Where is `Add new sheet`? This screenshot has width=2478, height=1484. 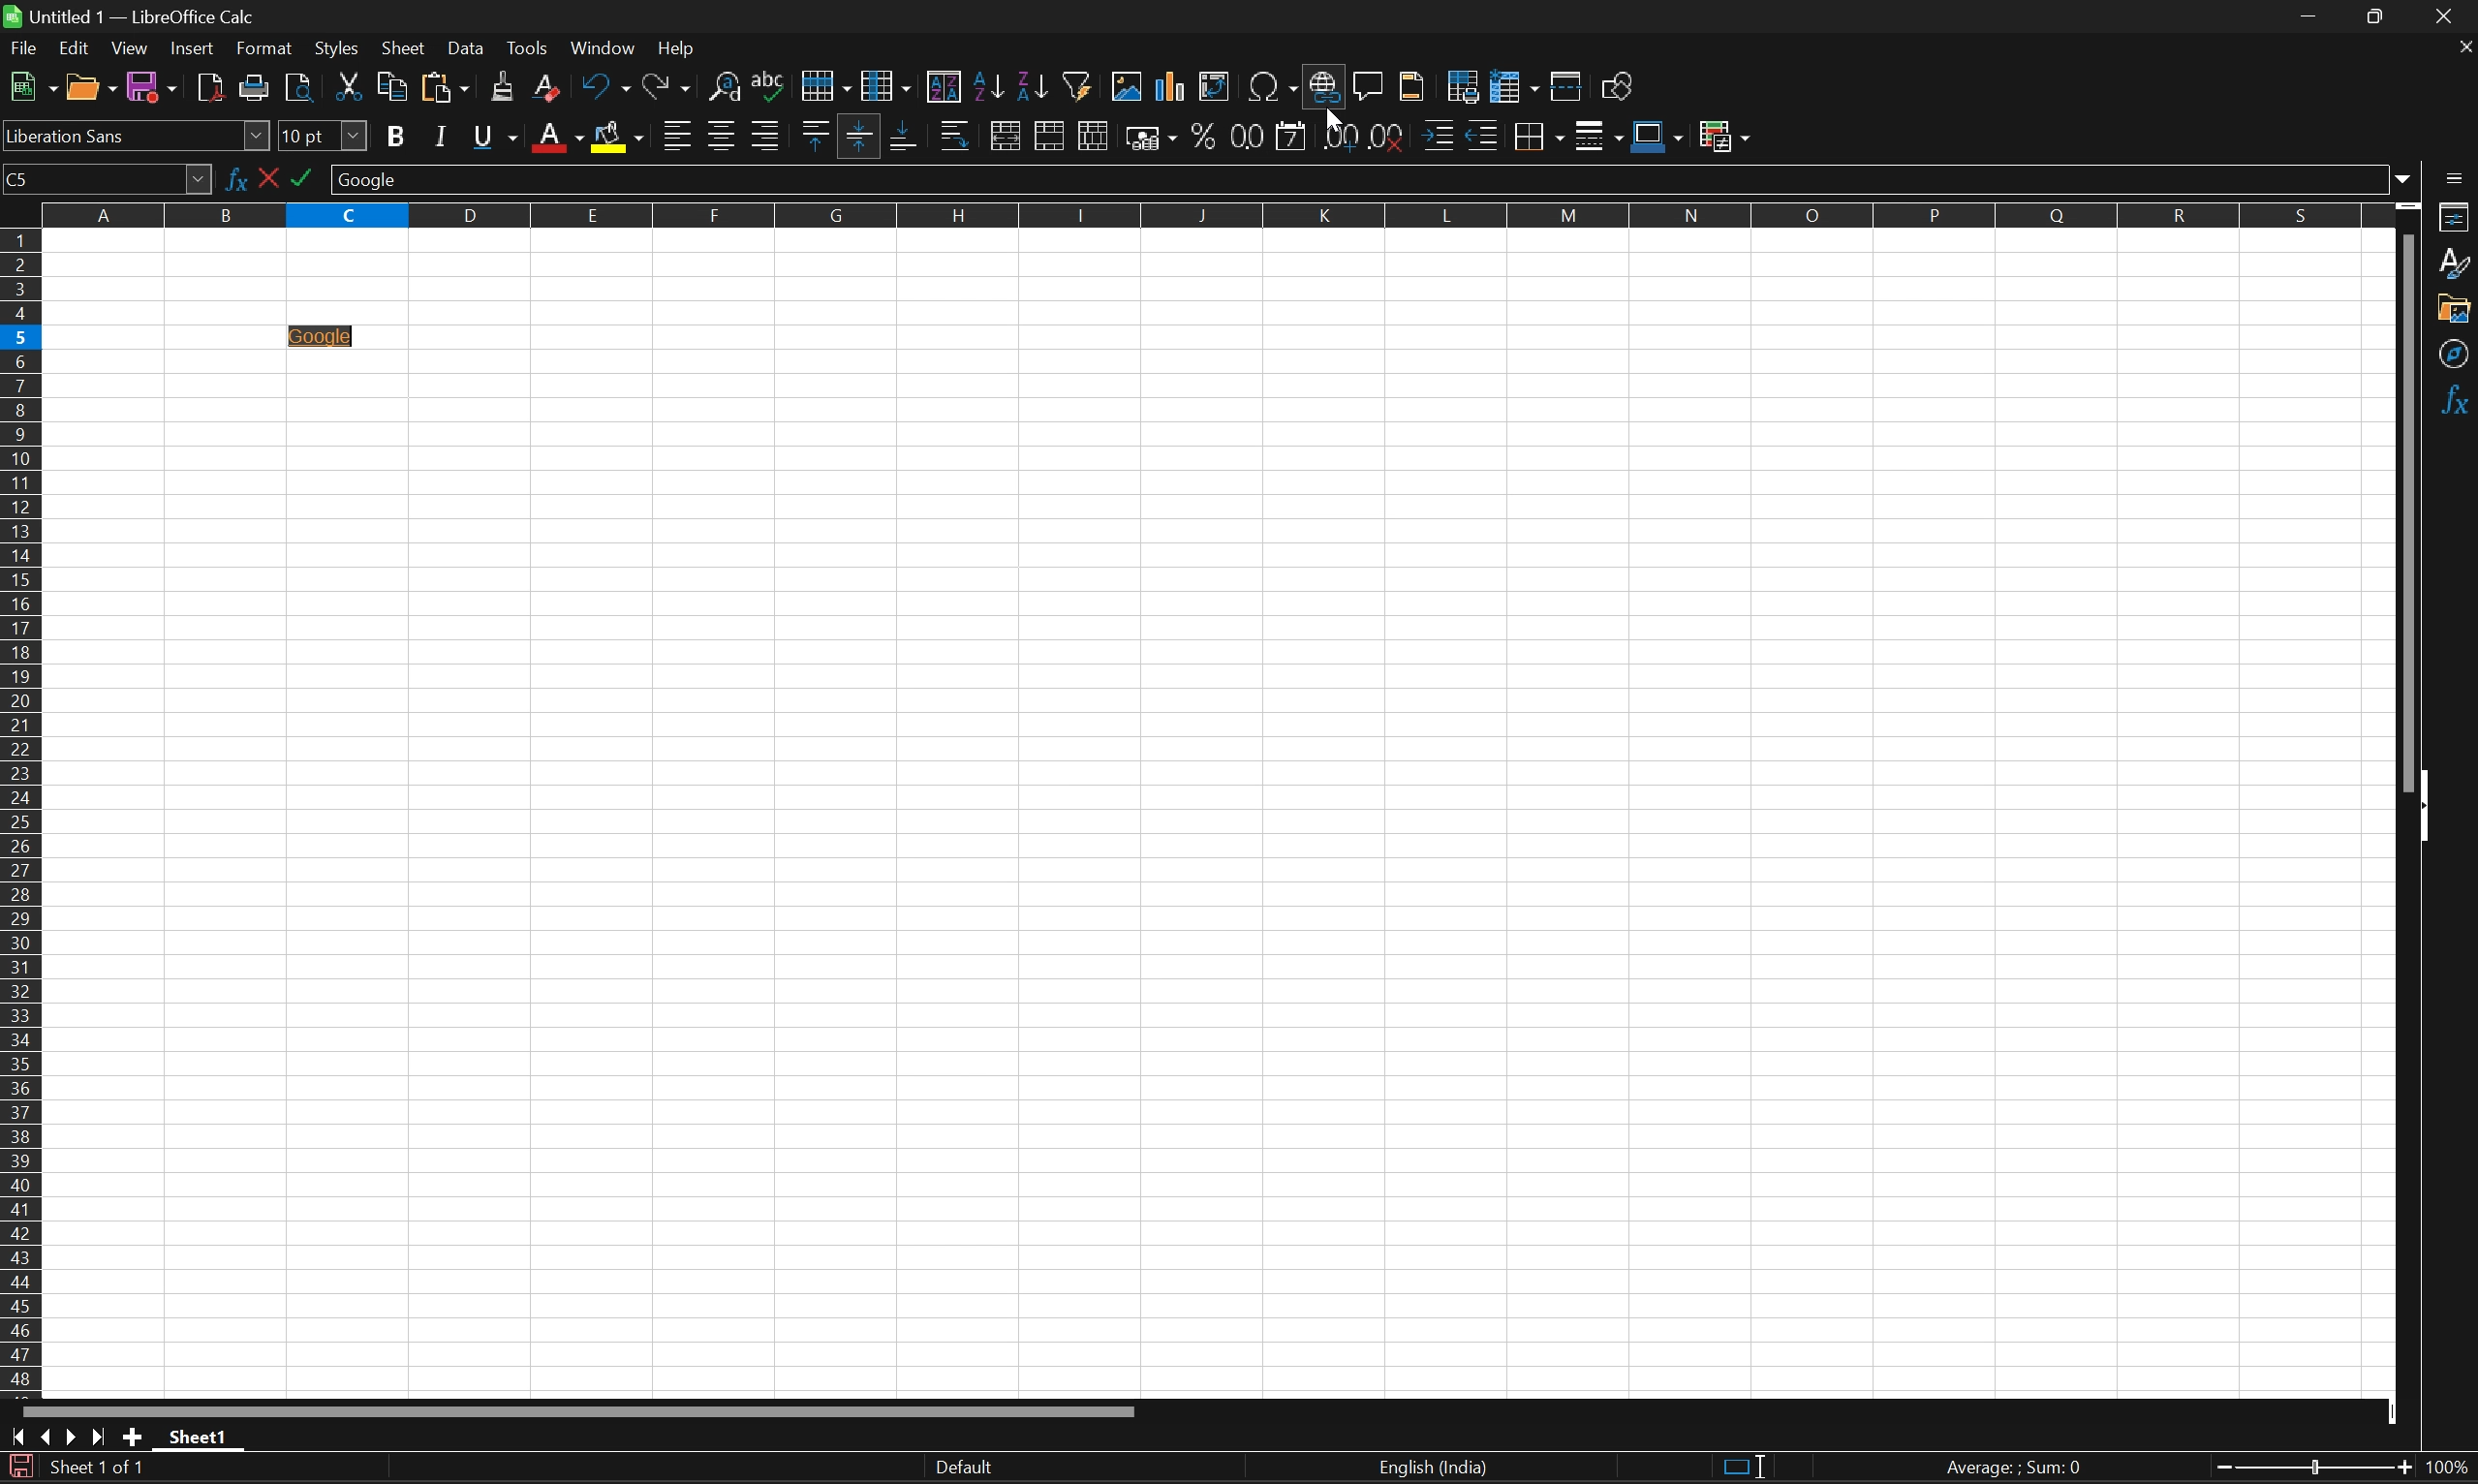 Add new sheet is located at coordinates (134, 1439).